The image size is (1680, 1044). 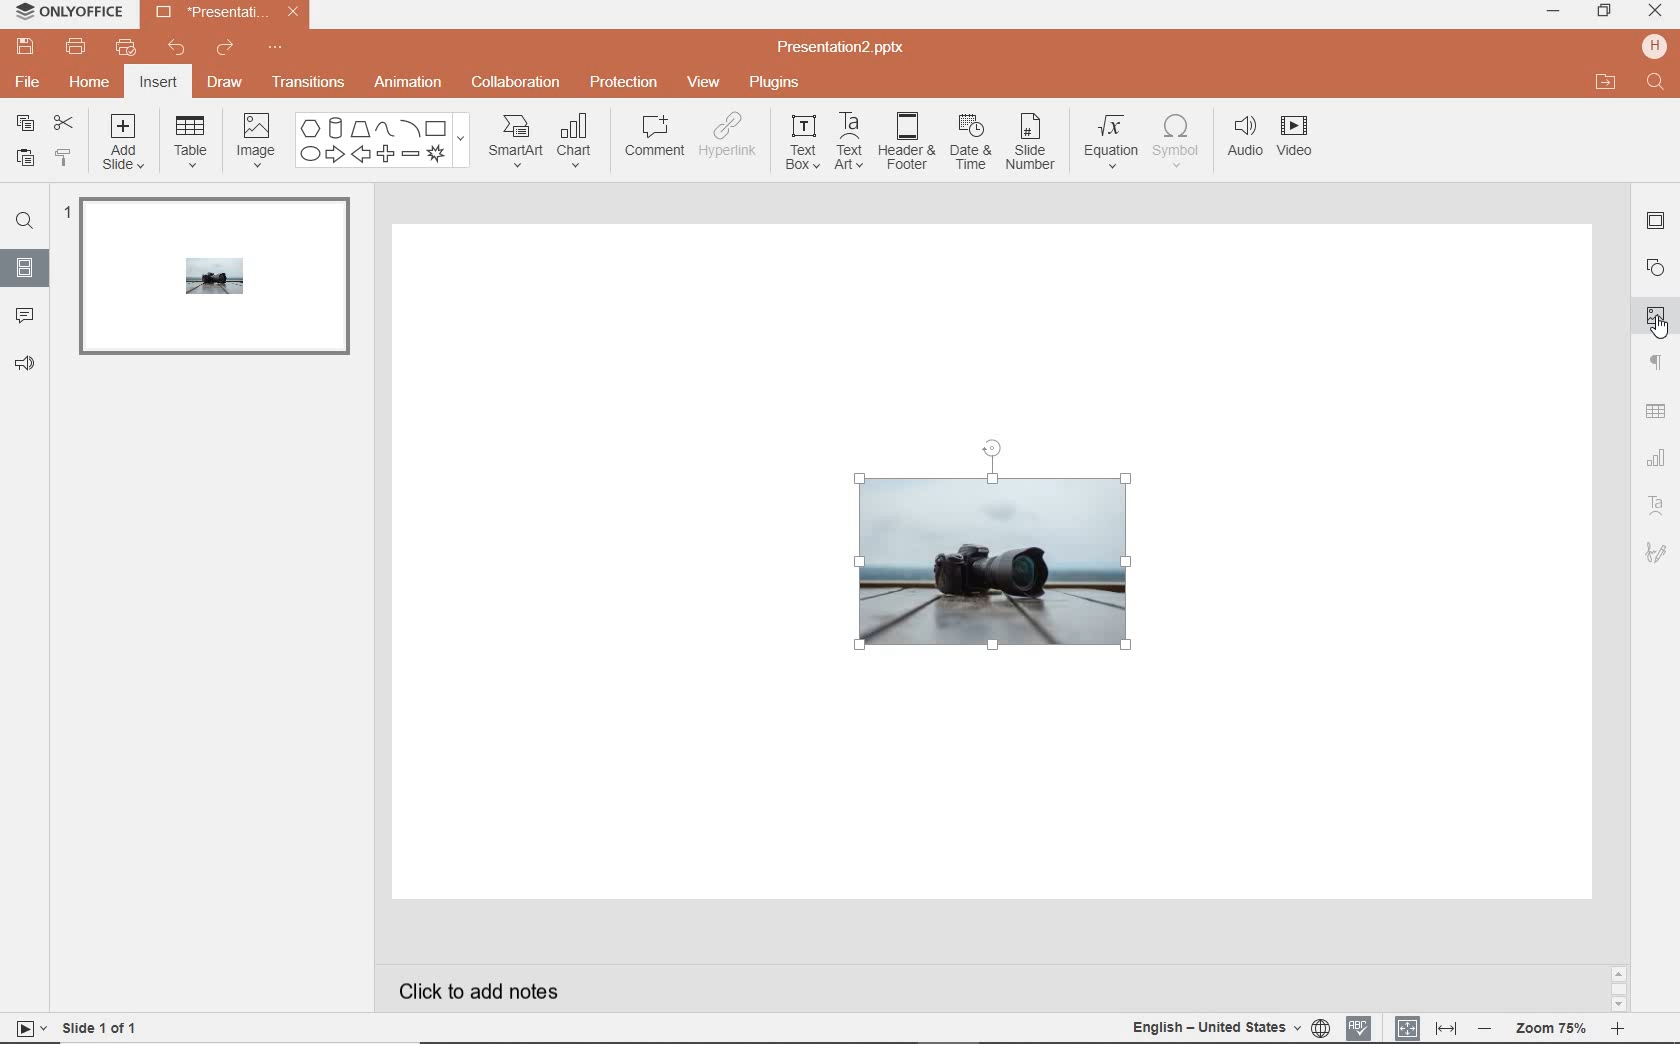 I want to click on collaboration, so click(x=517, y=84).